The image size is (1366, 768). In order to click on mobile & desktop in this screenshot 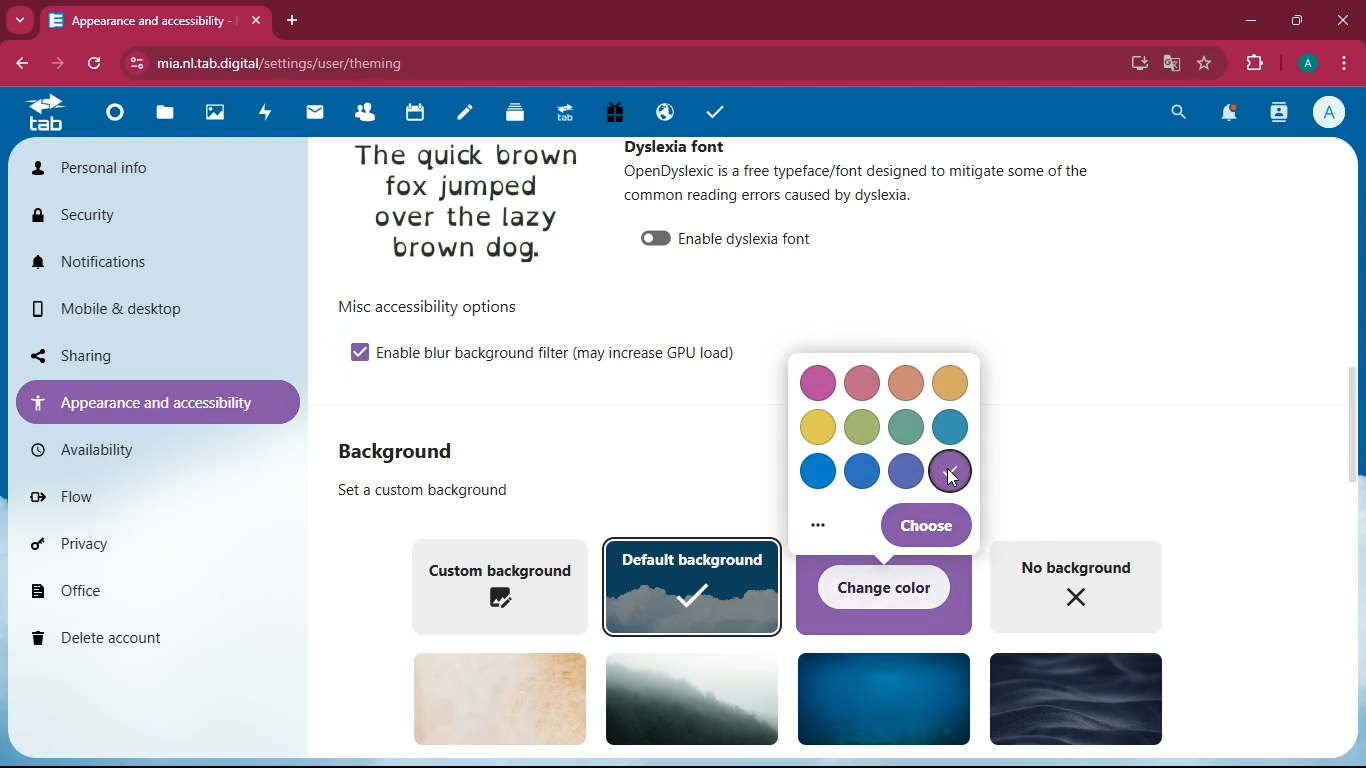, I will do `click(125, 309)`.